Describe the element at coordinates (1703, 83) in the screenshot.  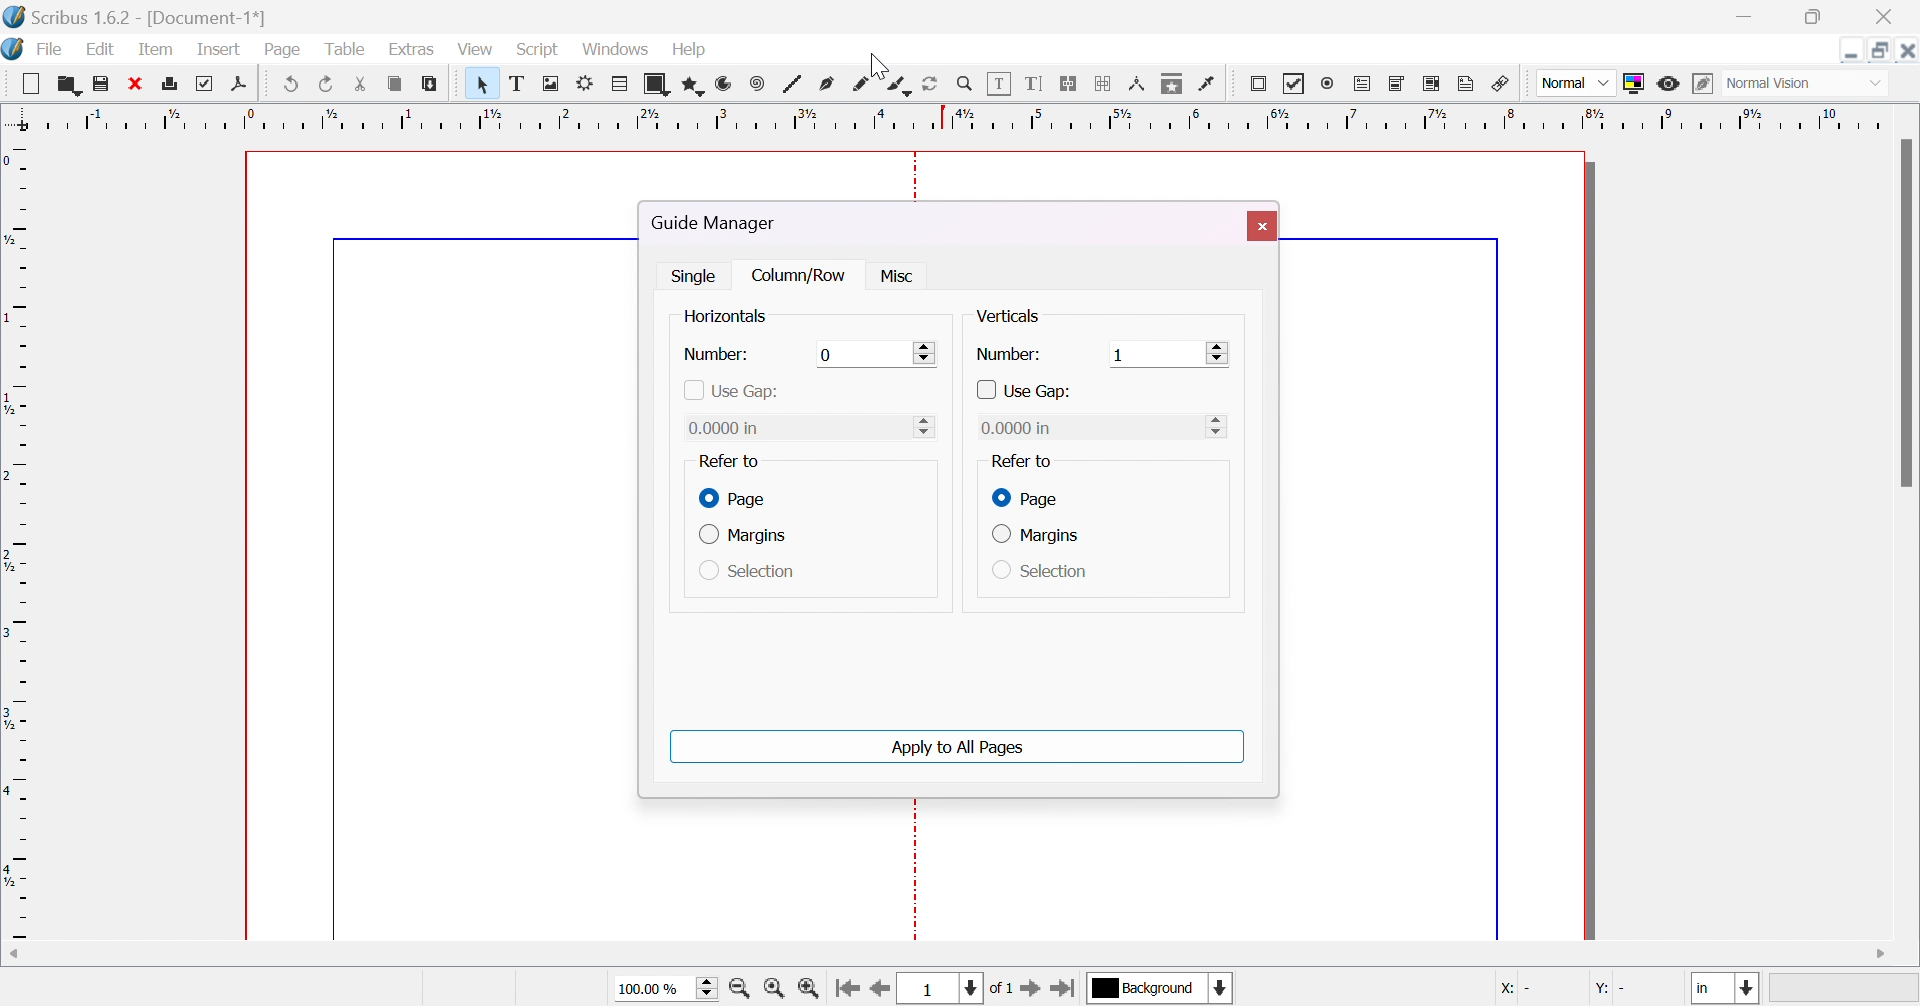
I see `edit in preview mode` at that location.